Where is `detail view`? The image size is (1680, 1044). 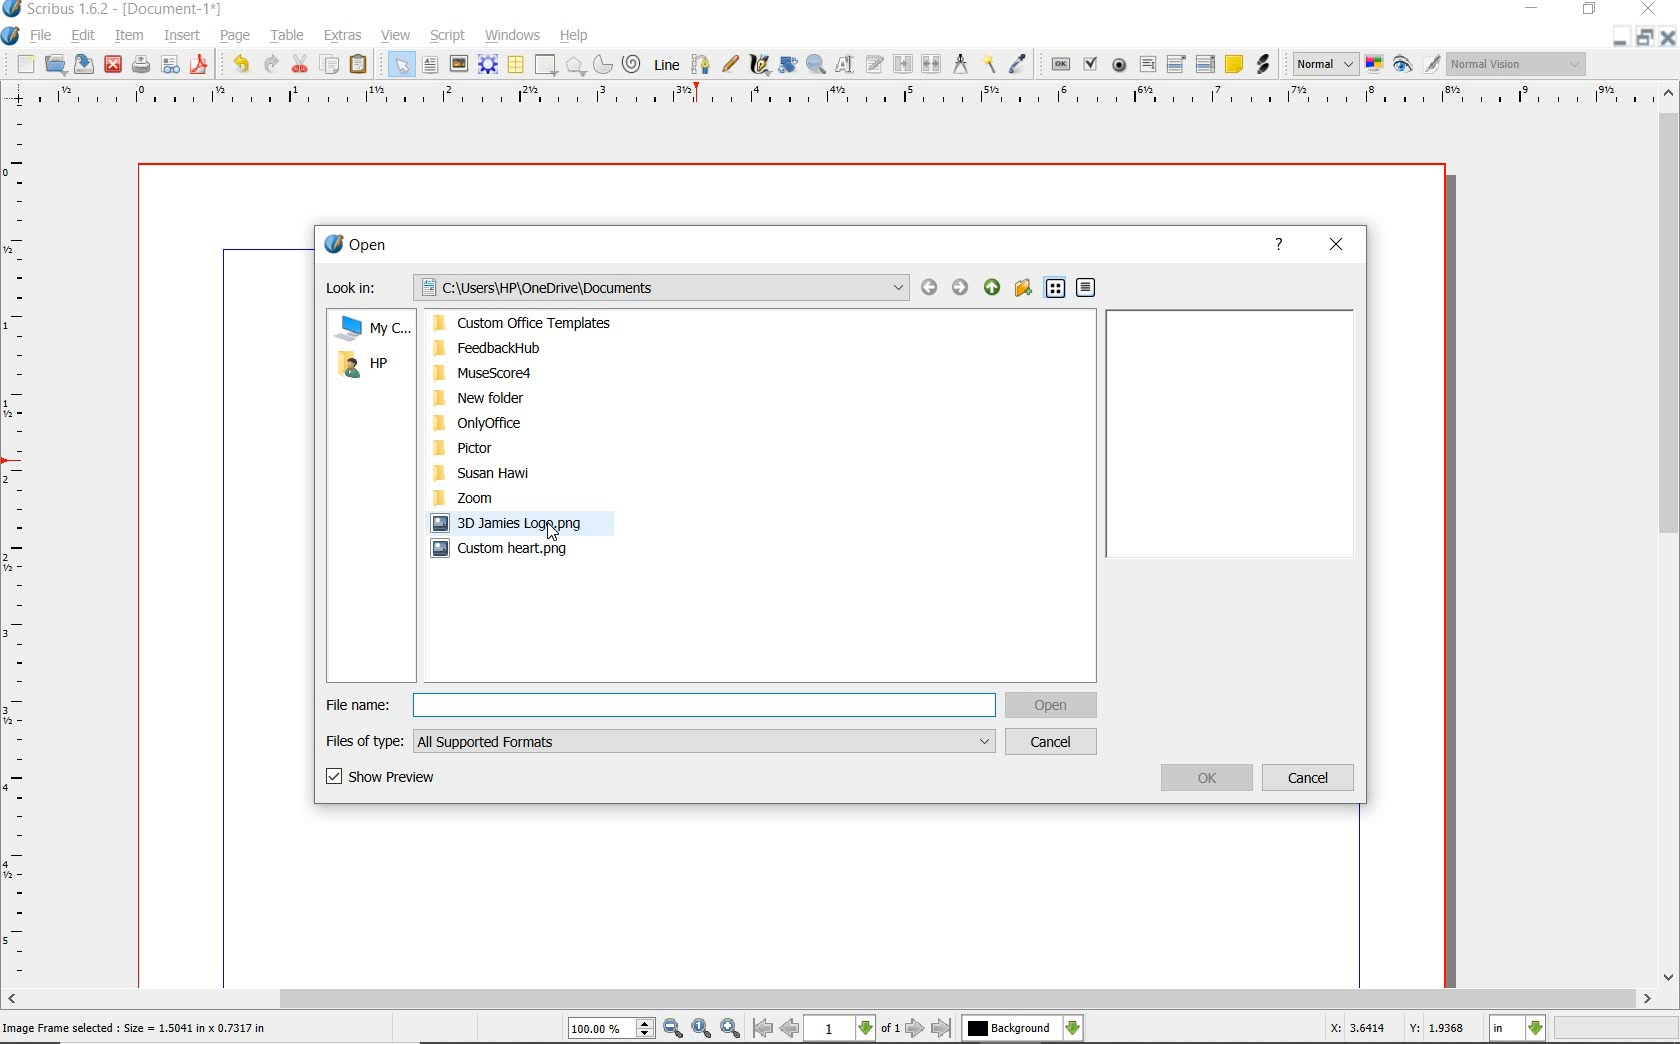 detail view is located at coordinates (1086, 290).